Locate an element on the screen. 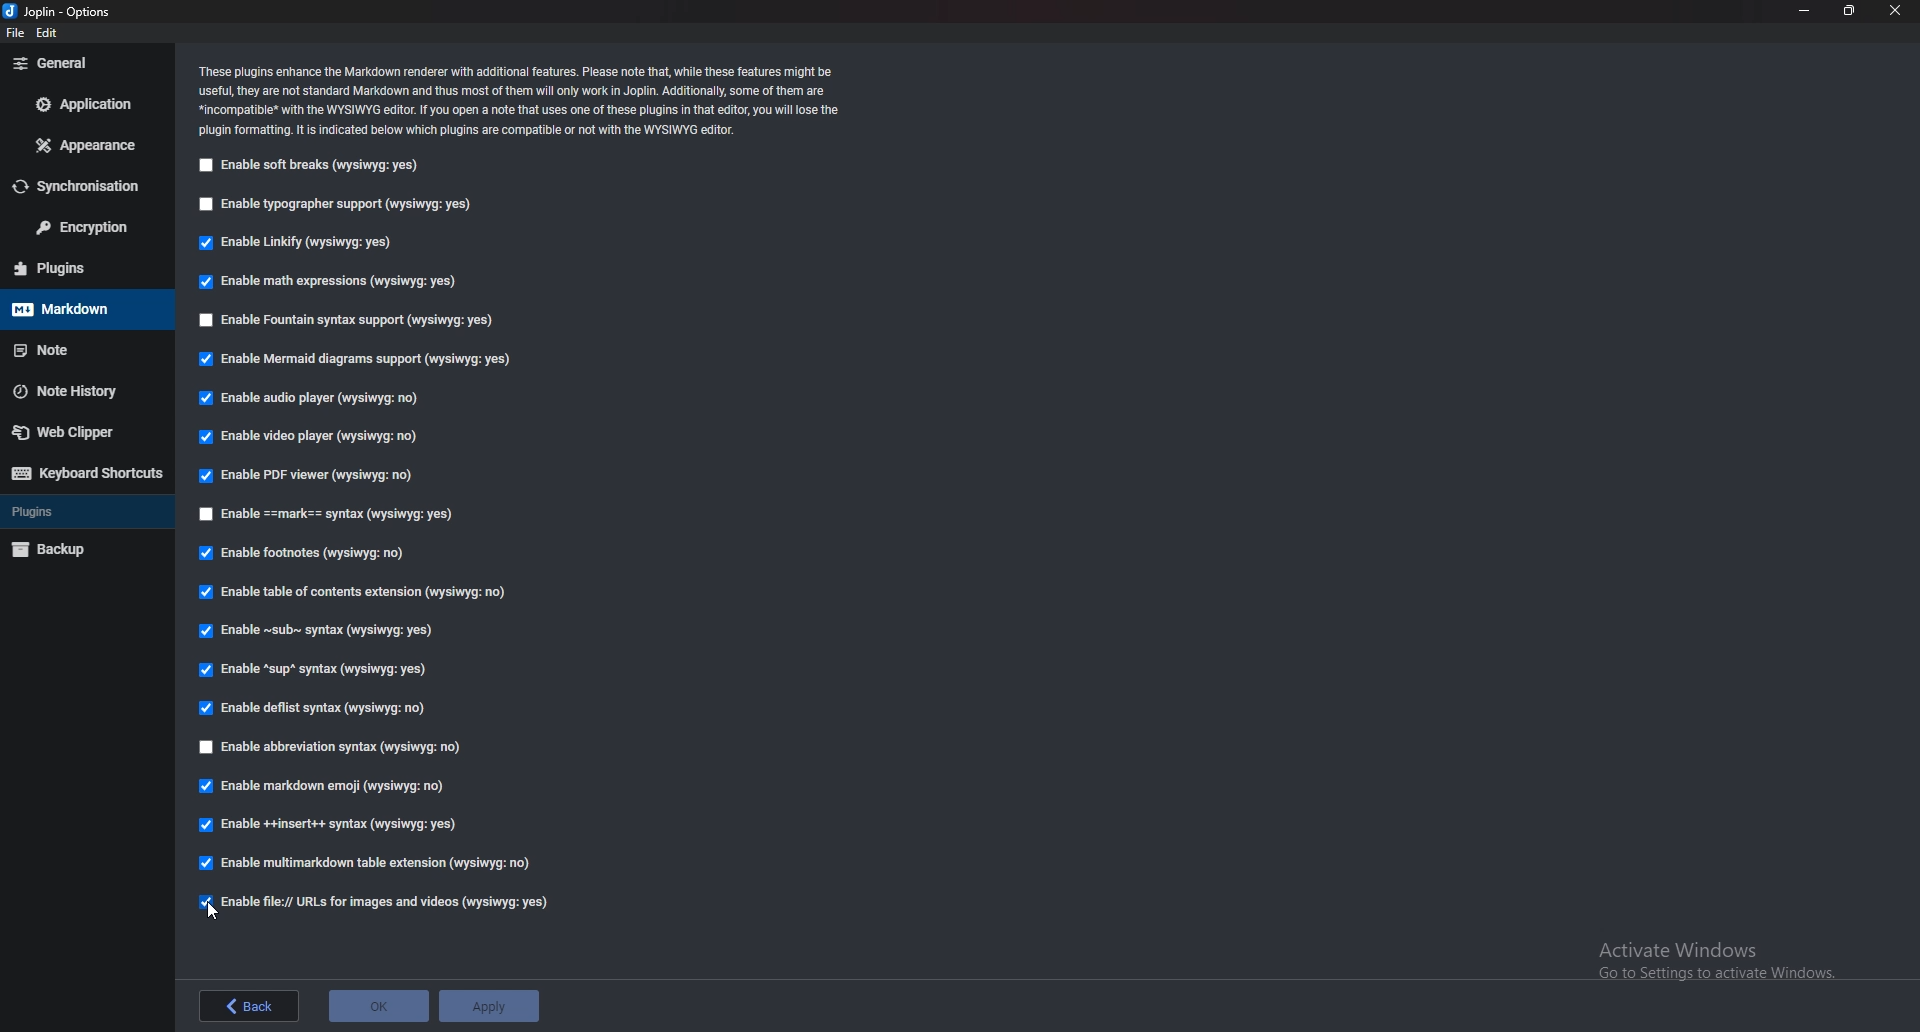  Enable P D F viewer is located at coordinates (309, 475).